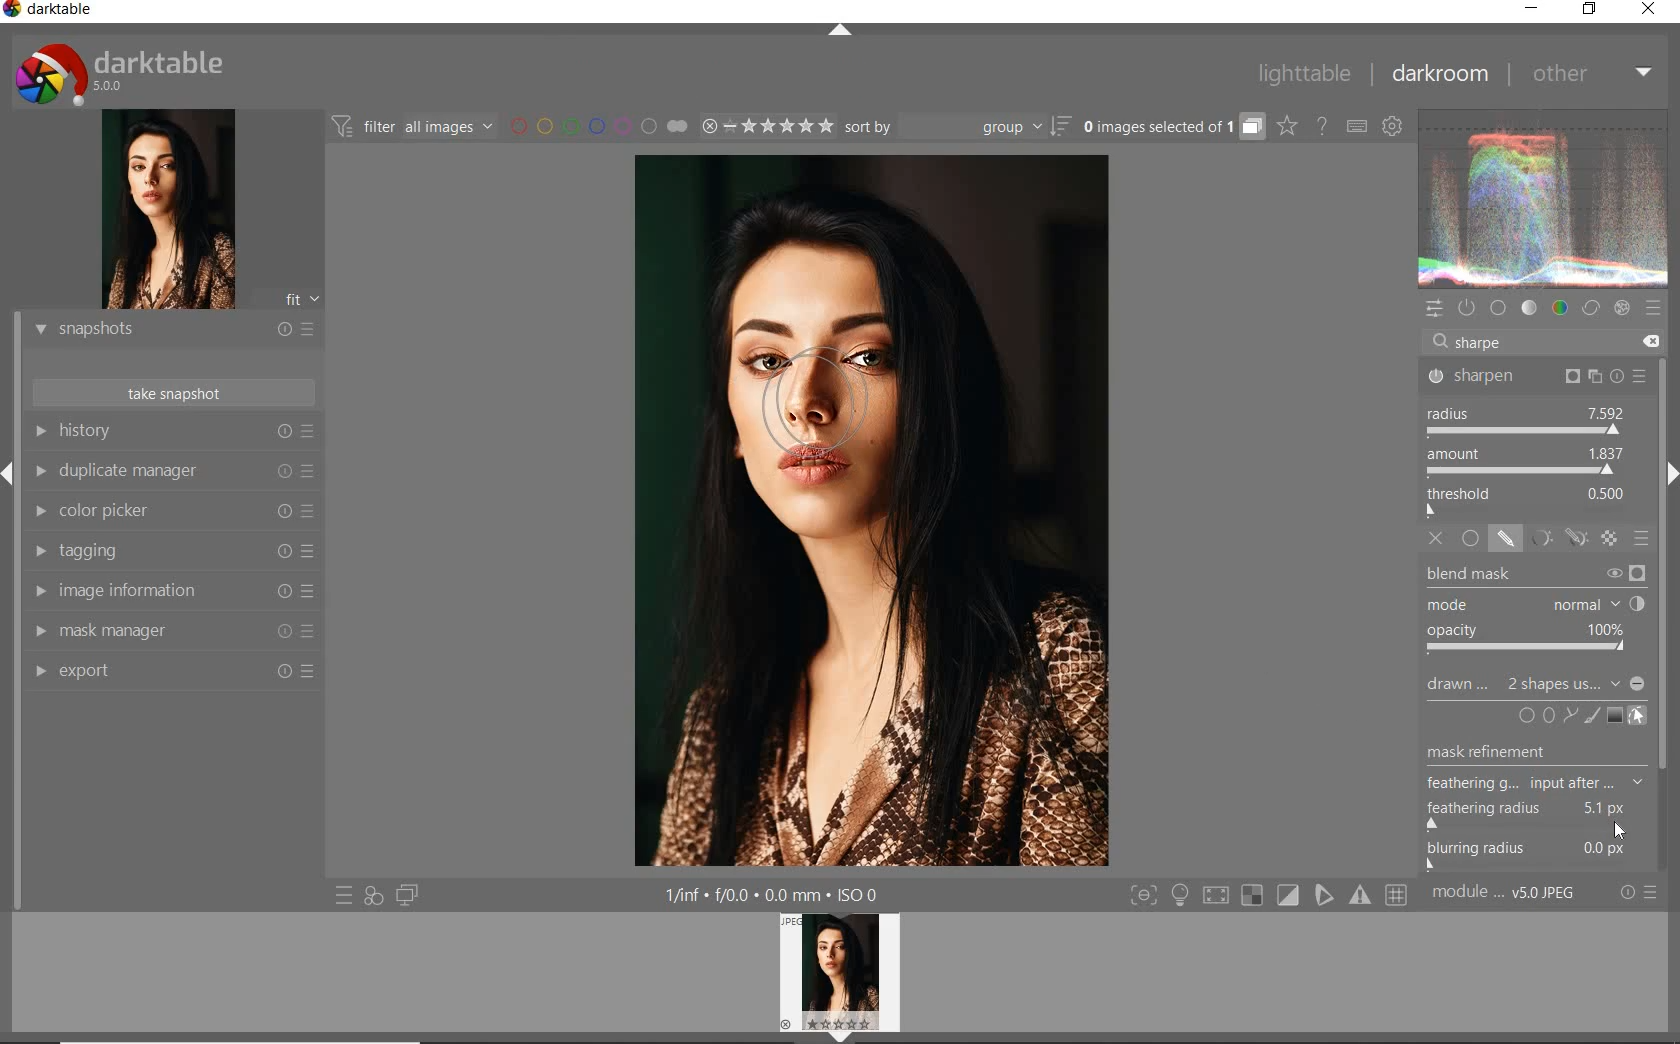  Describe the element at coordinates (1172, 128) in the screenshot. I see `expand grouped images` at that location.